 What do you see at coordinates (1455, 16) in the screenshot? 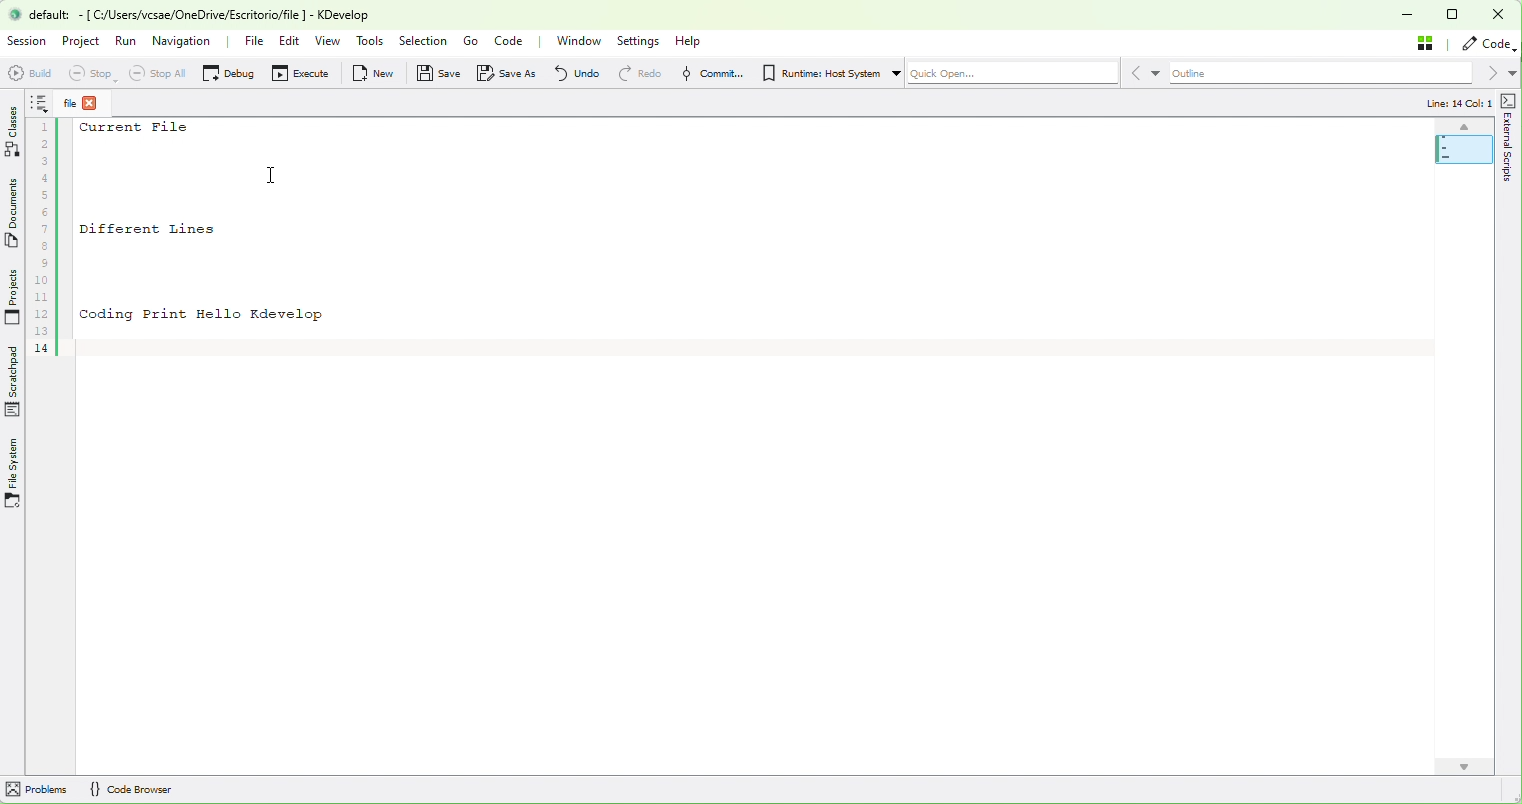
I see `Box` at bounding box center [1455, 16].